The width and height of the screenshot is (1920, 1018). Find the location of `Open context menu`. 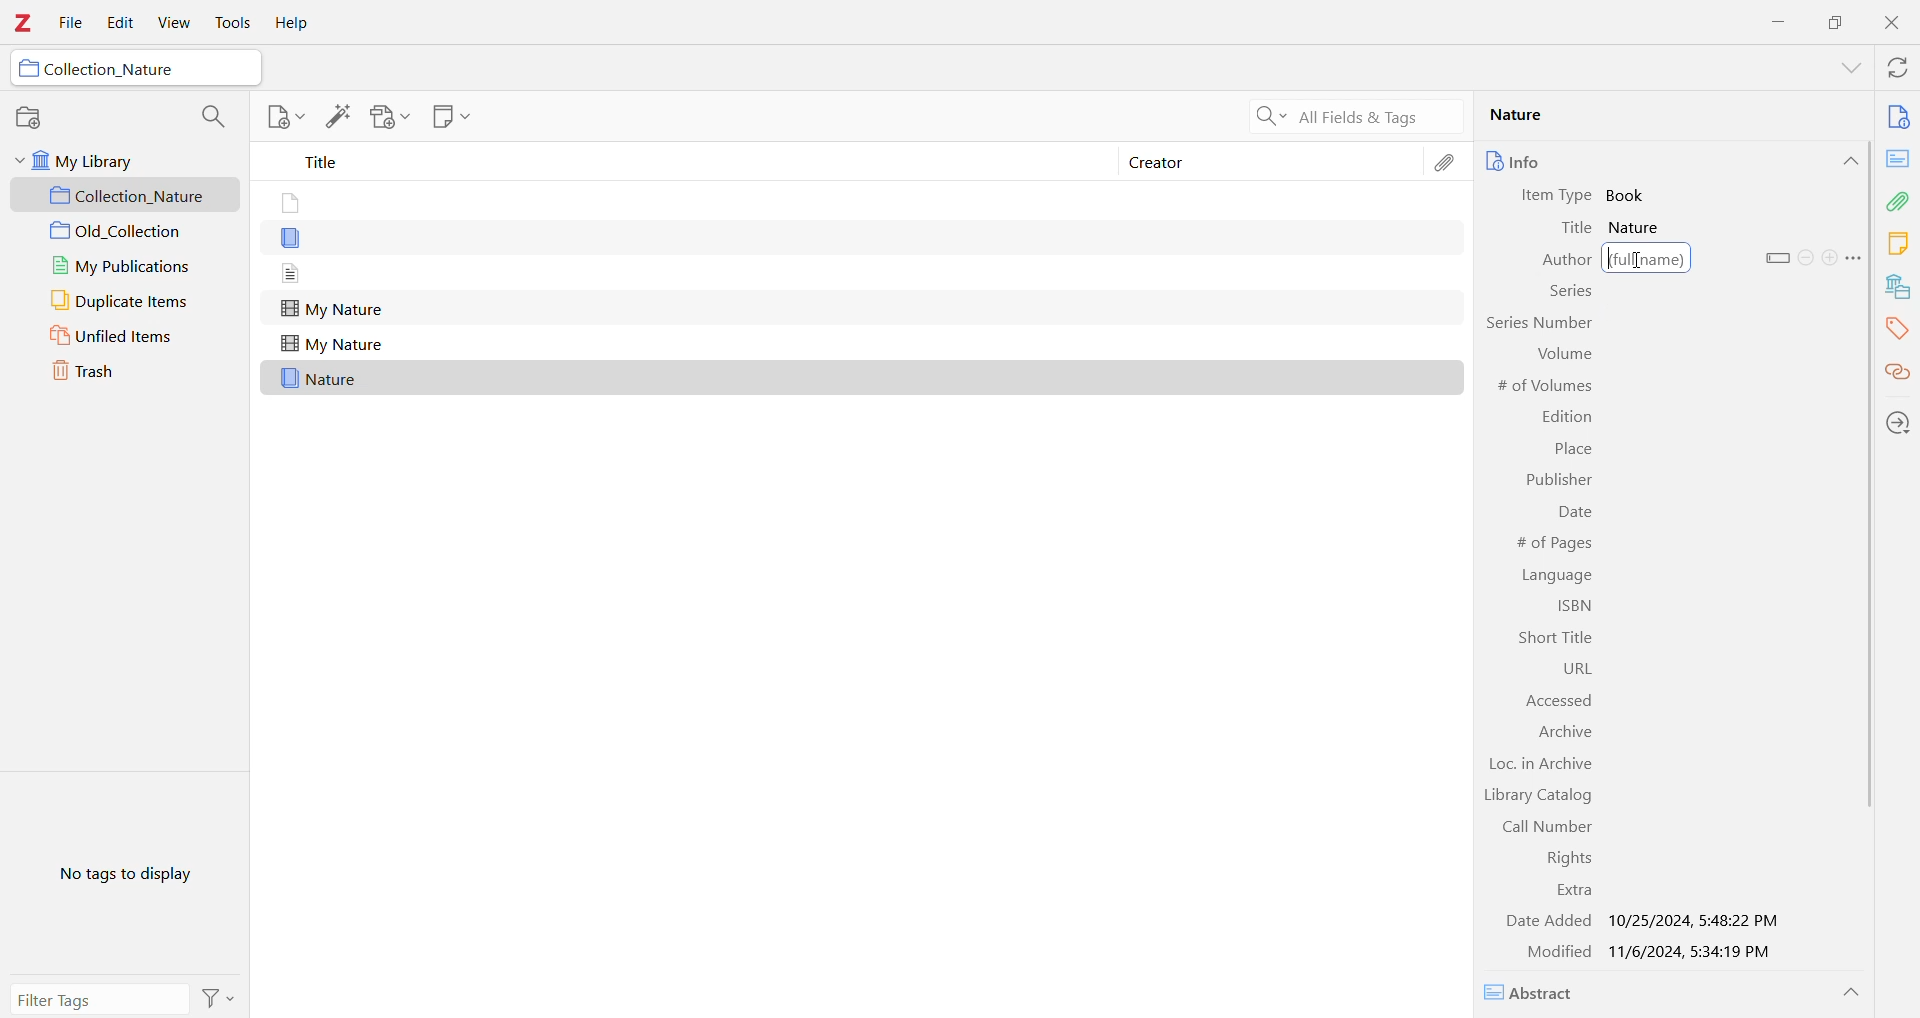

Open context menu is located at coordinates (1854, 258).